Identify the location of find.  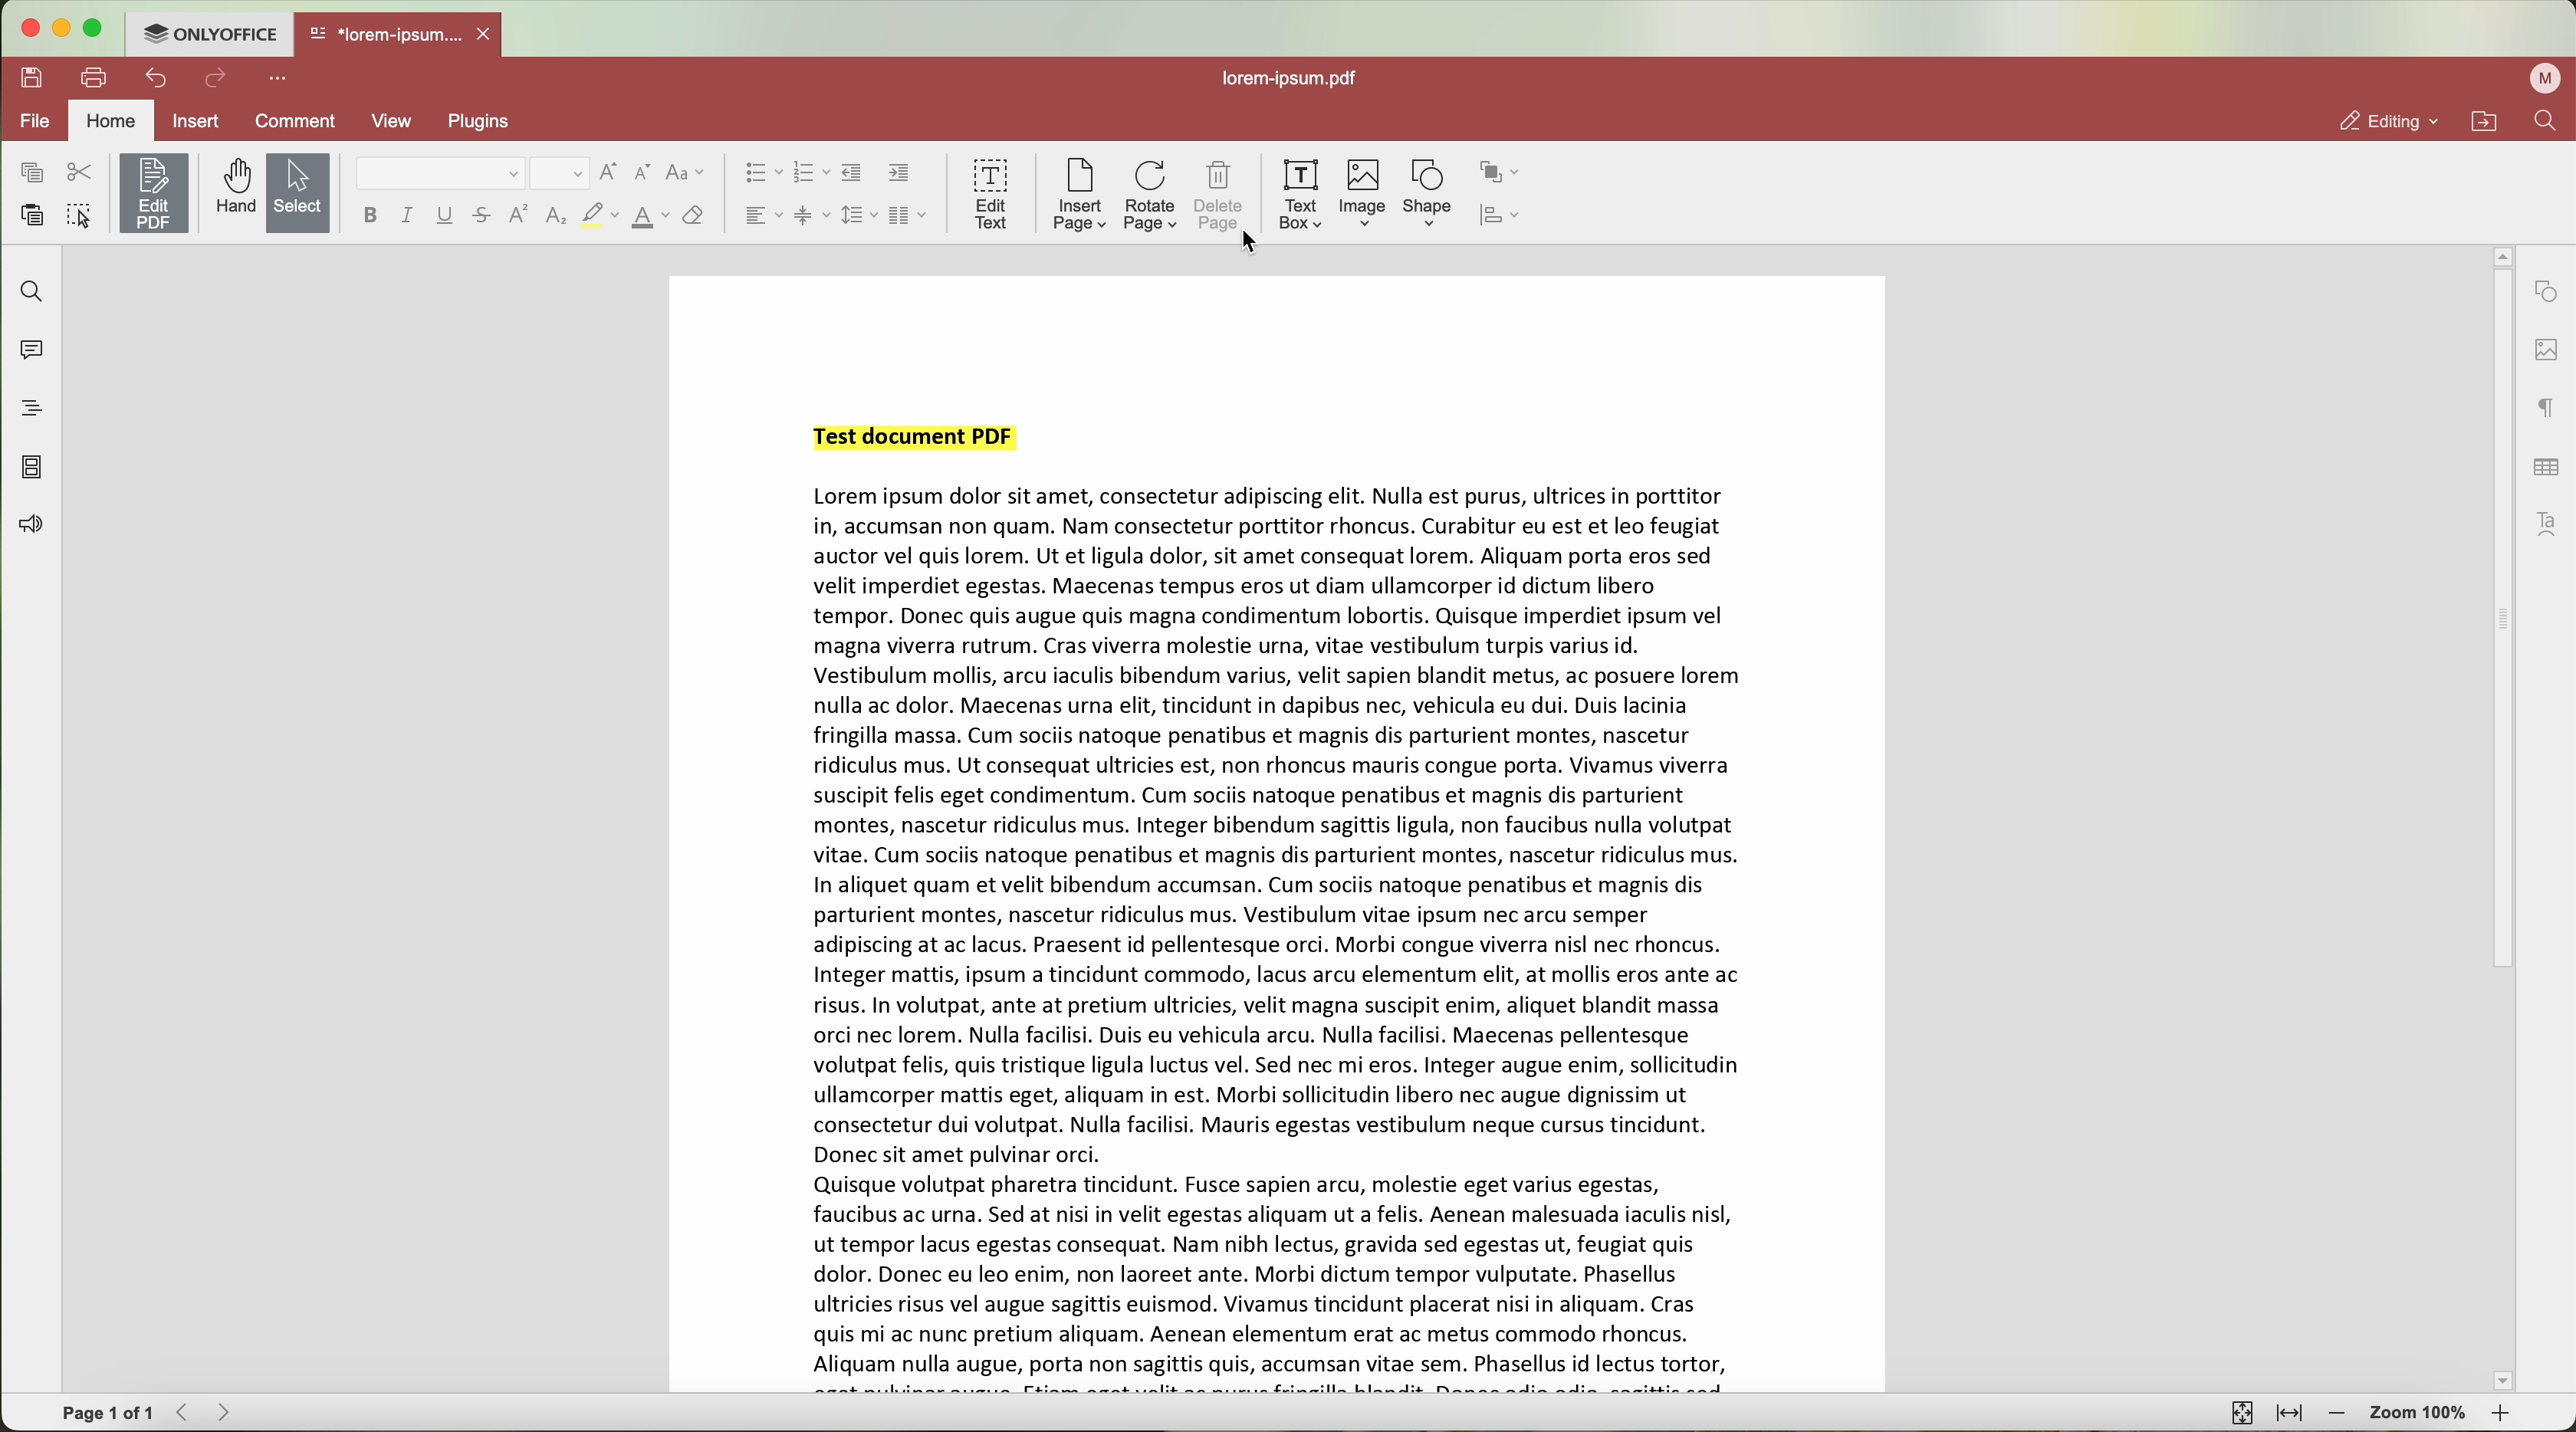
(29, 288).